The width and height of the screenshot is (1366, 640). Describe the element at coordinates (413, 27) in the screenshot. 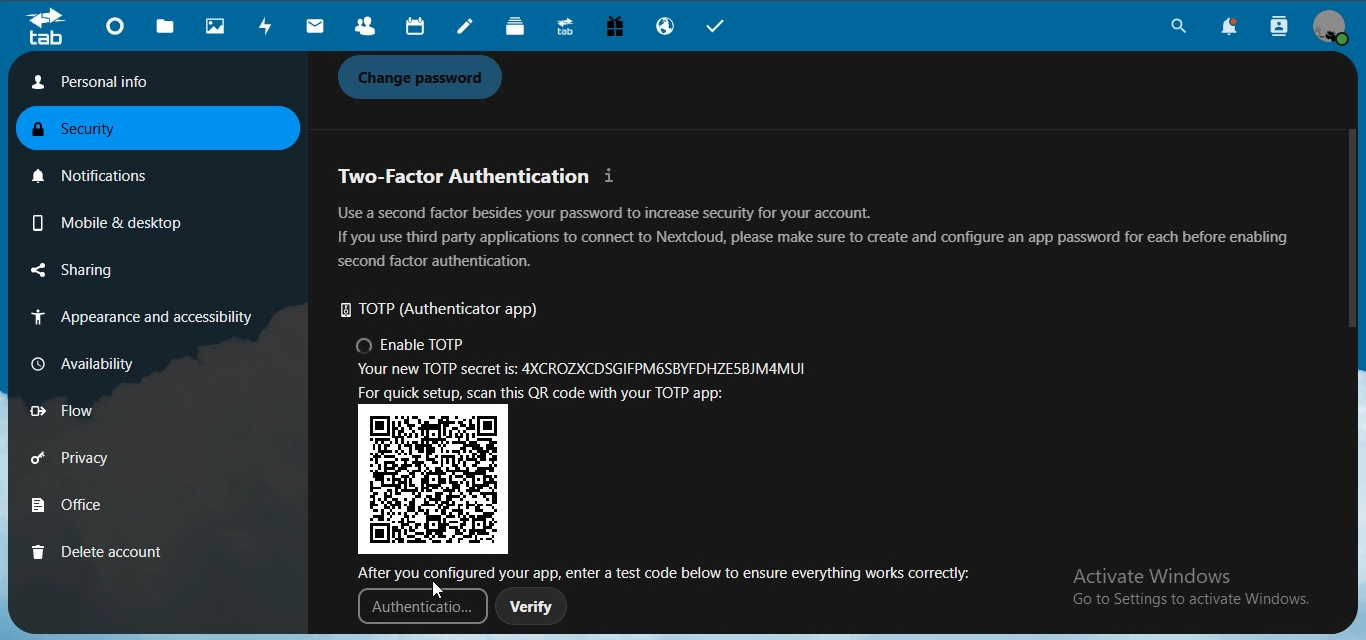

I see `calendar` at that location.